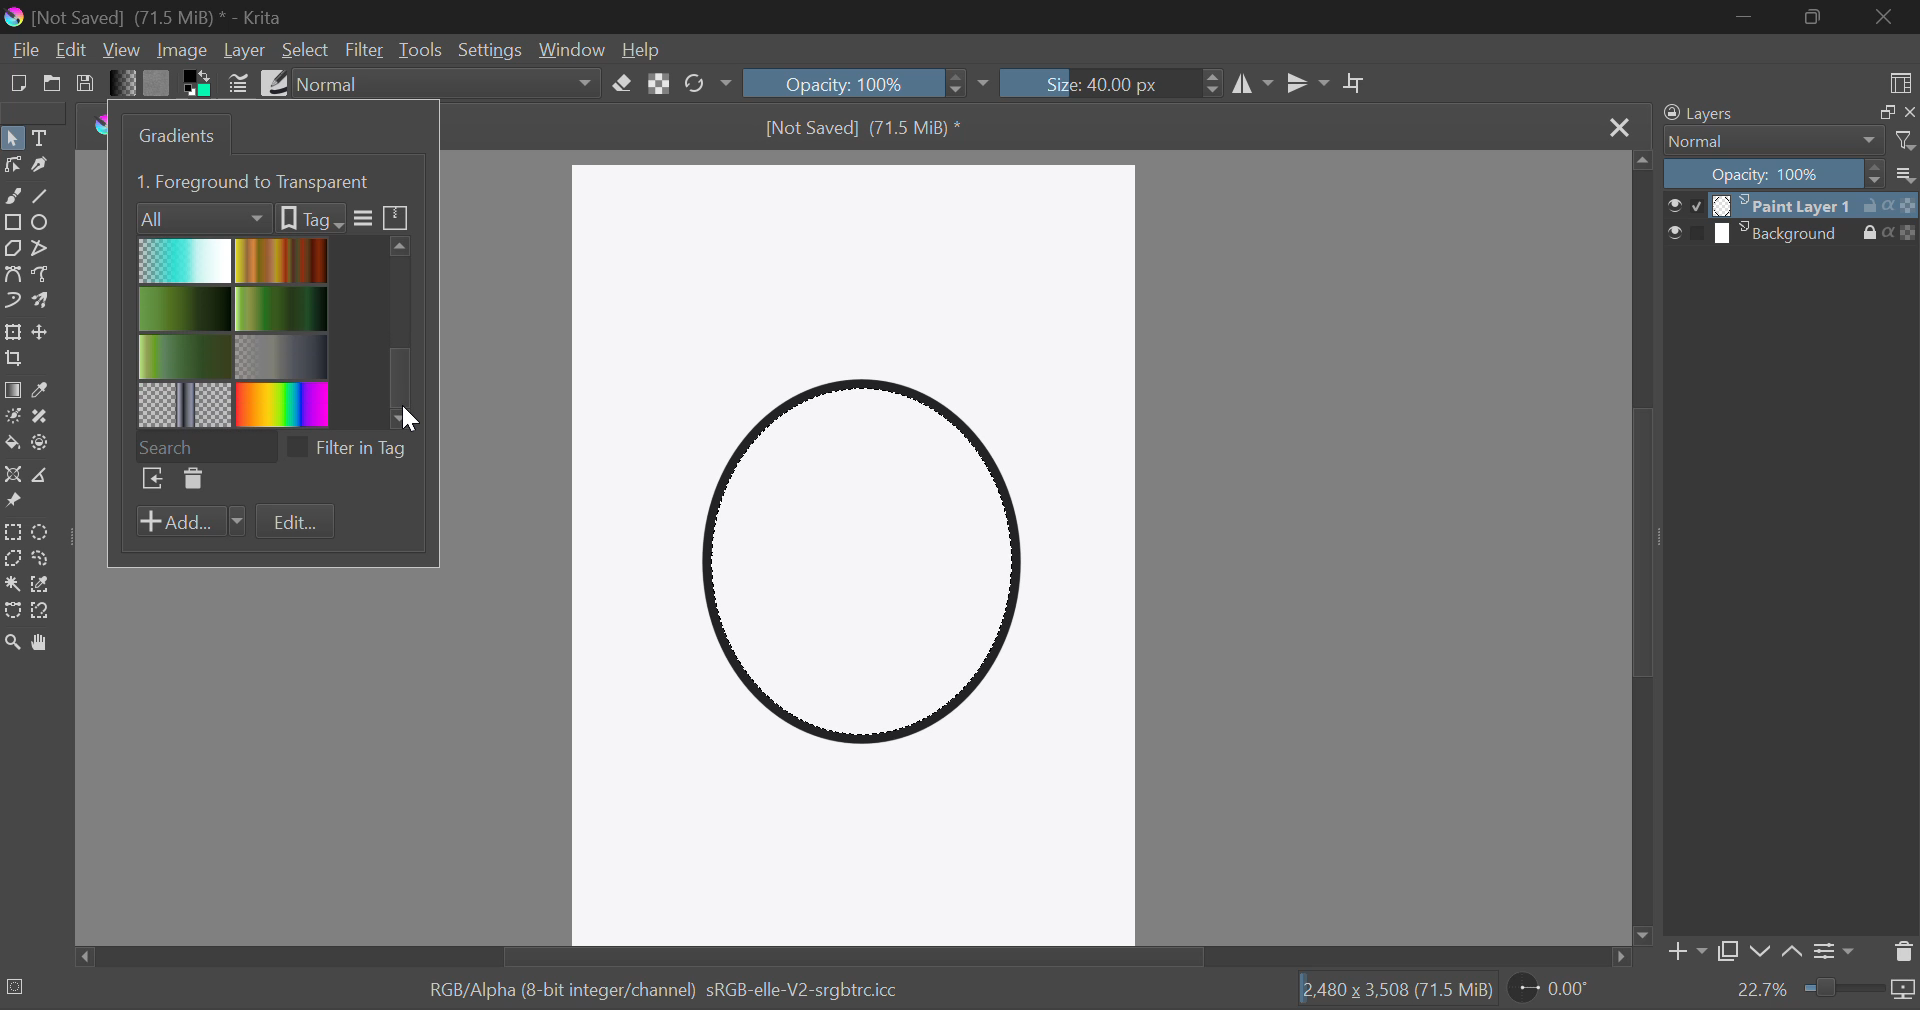 Image resolution: width=1920 pixels, height=1010 pixels. I want to click on Line, so click(43, 197).